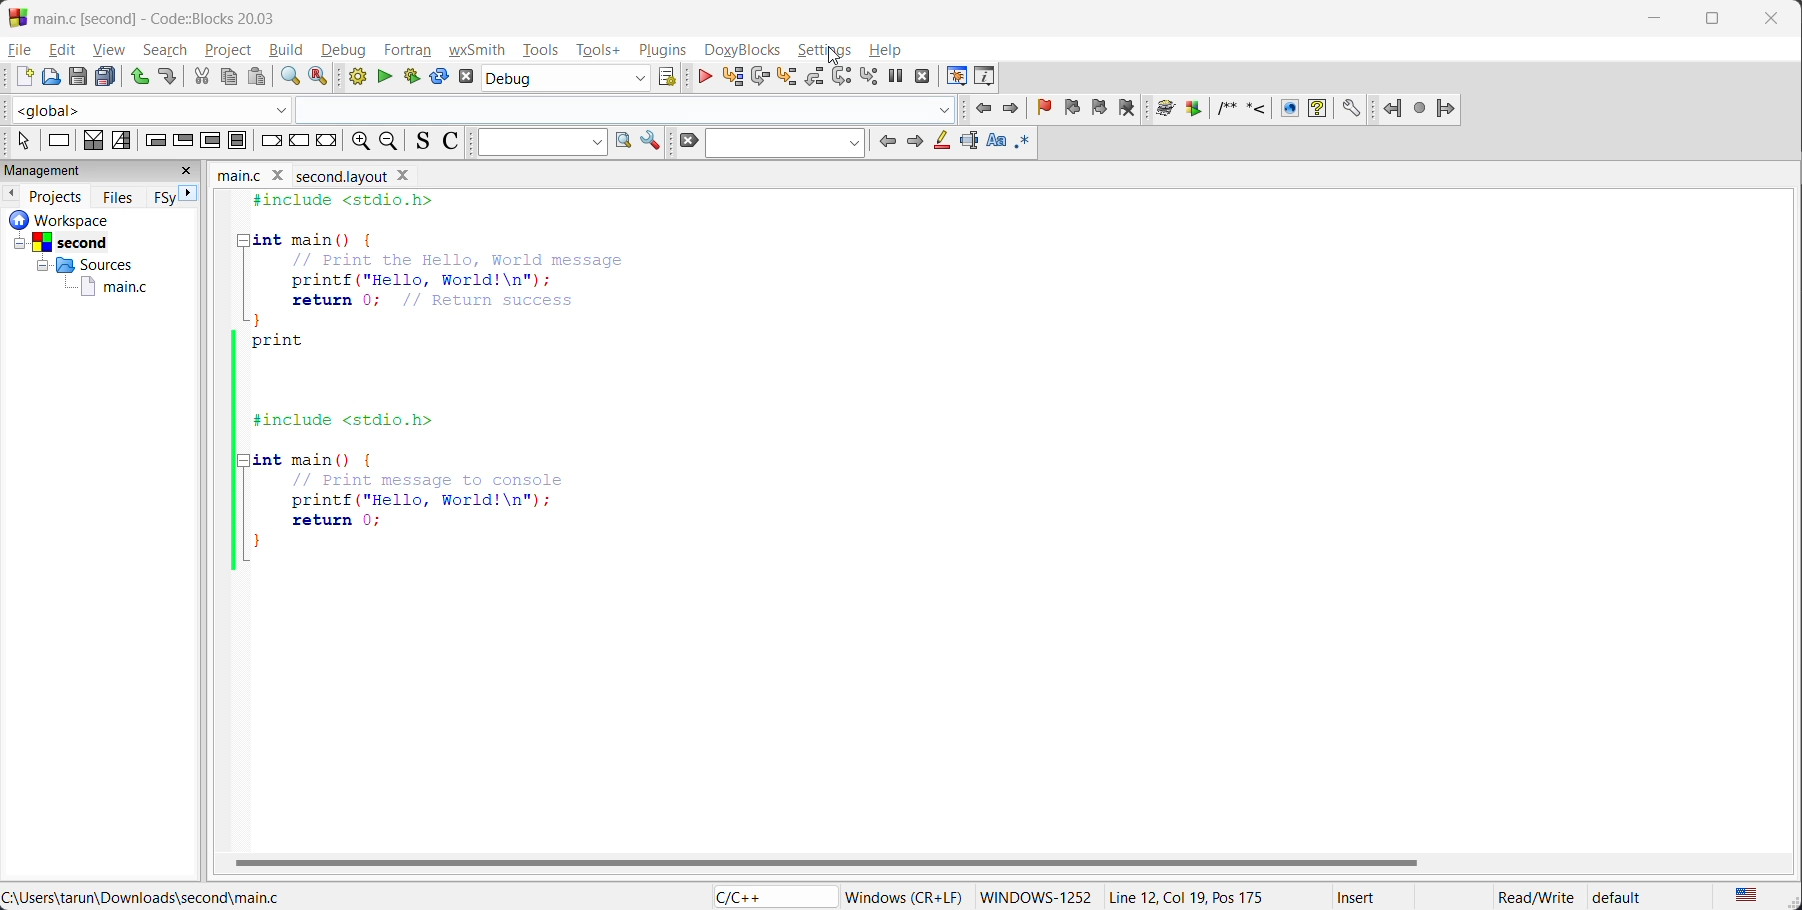  Describe the element at coordinates (894, 75) in the screenshot. I see `break debugger` at that location.